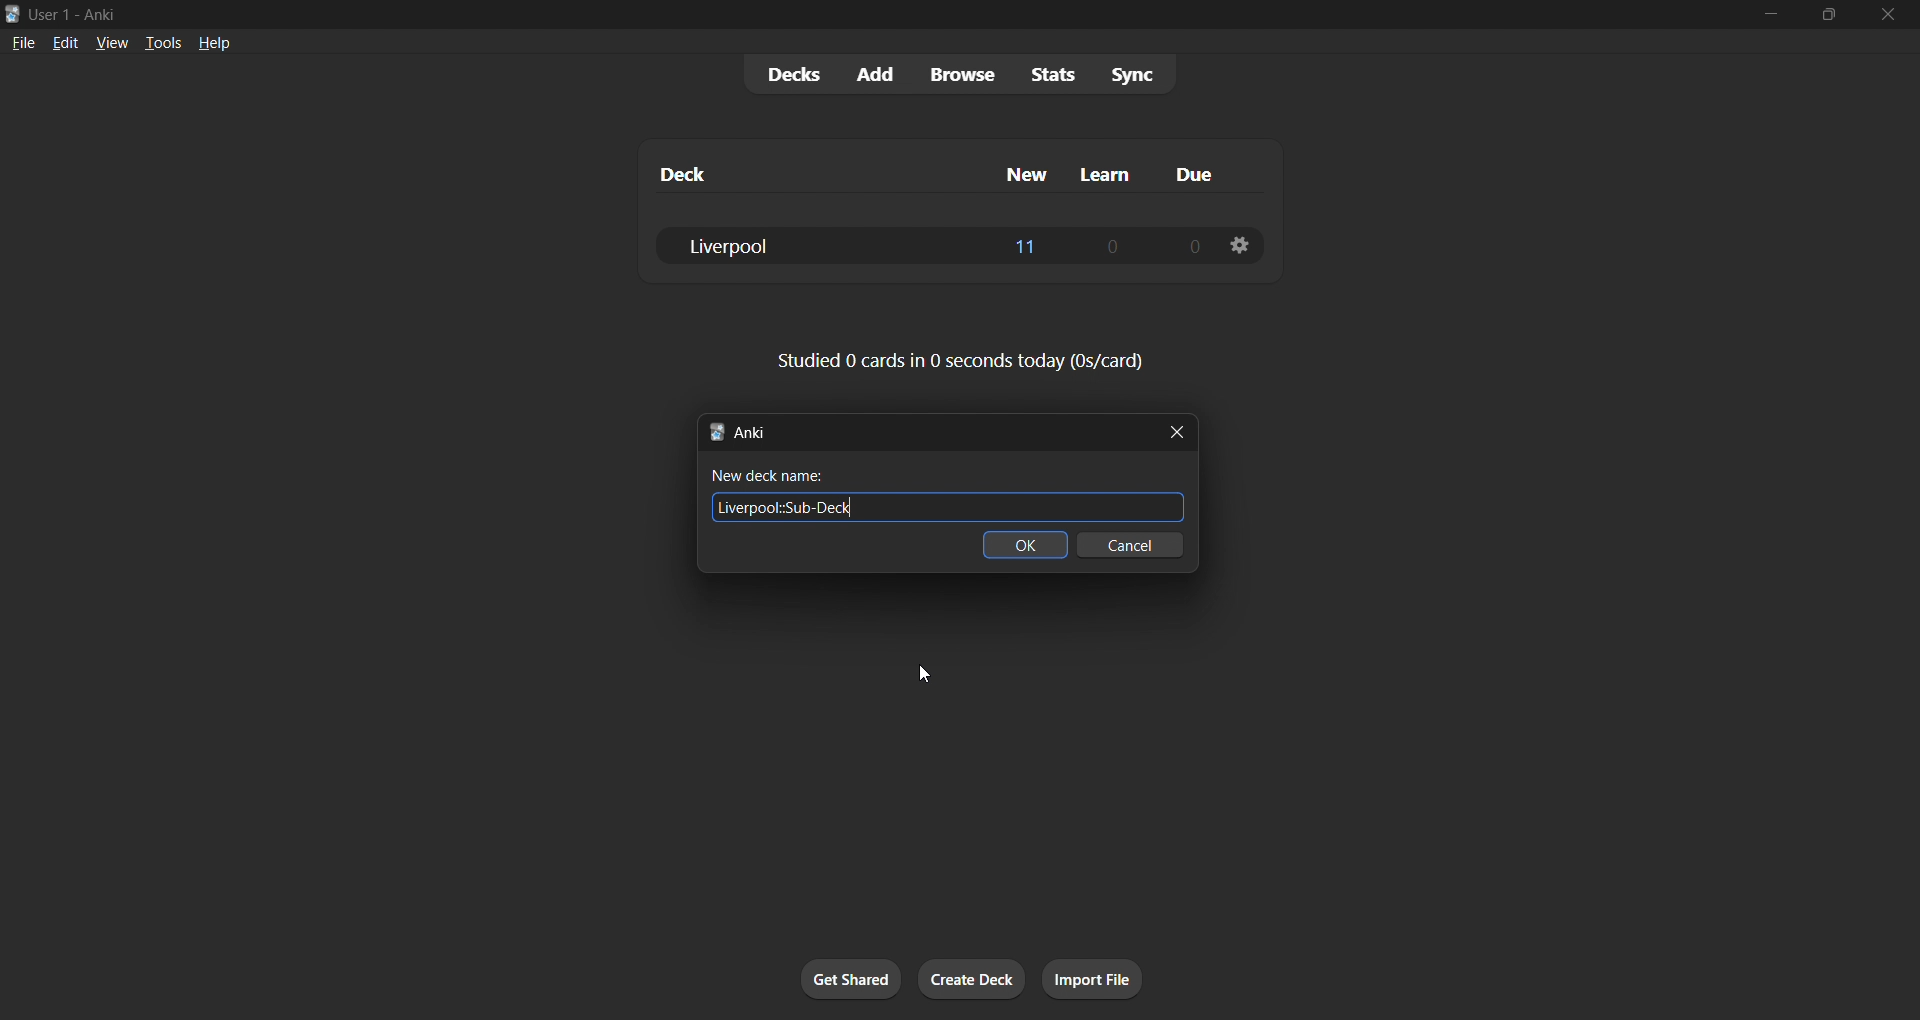  Describe the element at coordinates (953, 506) in the screenshot. I see `Liverpool Sub-Deck` at that location.